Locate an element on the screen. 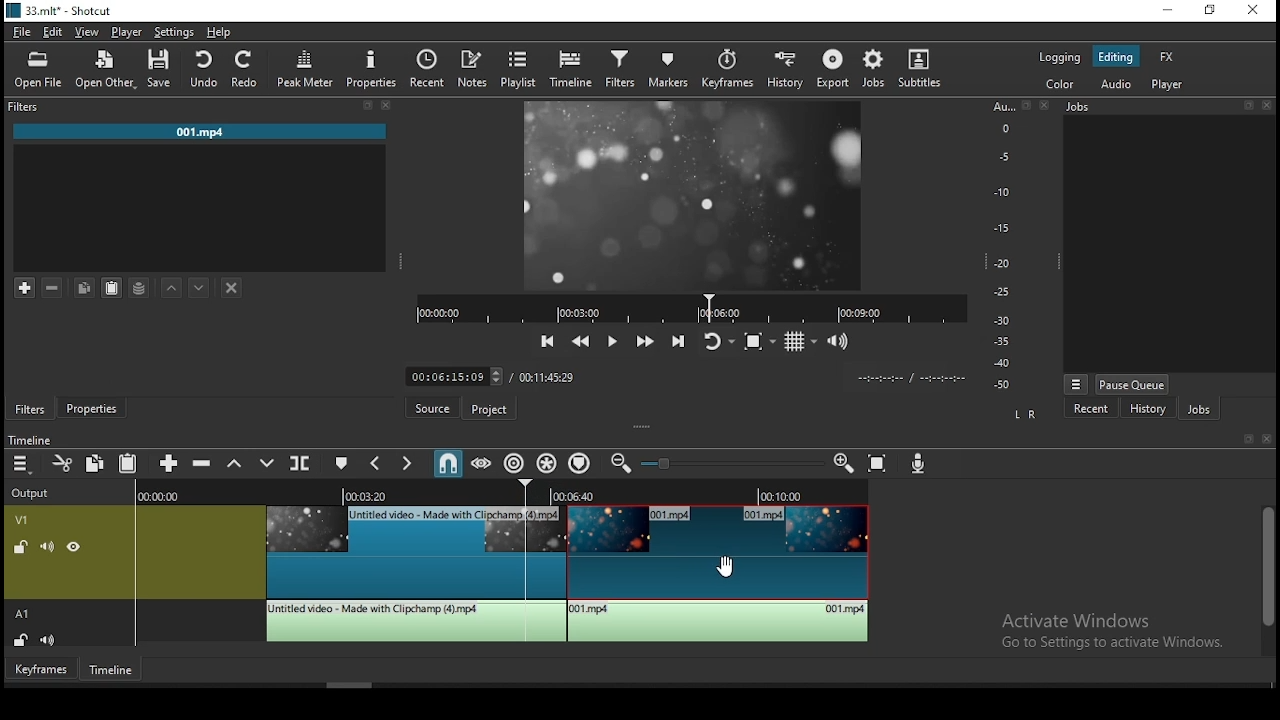  export is located at coordinates (835, 69).